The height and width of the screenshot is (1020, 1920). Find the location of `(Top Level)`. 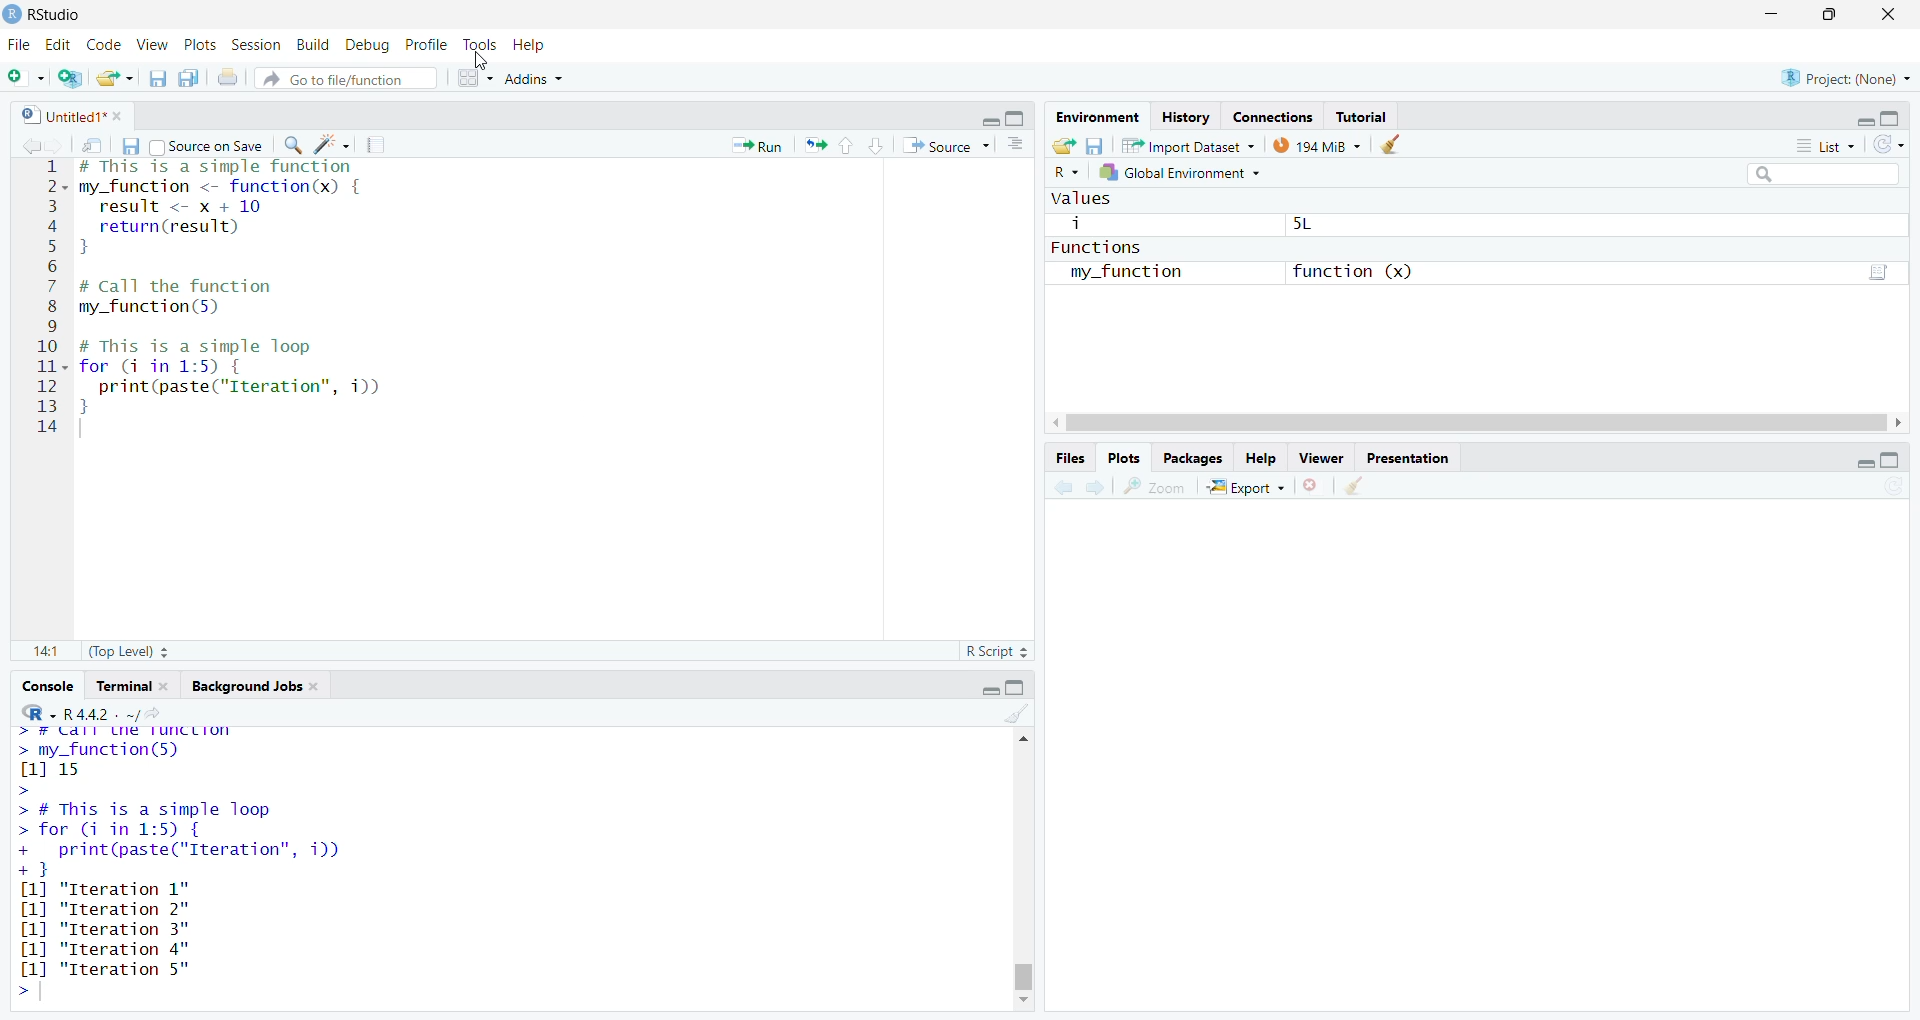

(Top Level) is located at coordinates (126, 654).